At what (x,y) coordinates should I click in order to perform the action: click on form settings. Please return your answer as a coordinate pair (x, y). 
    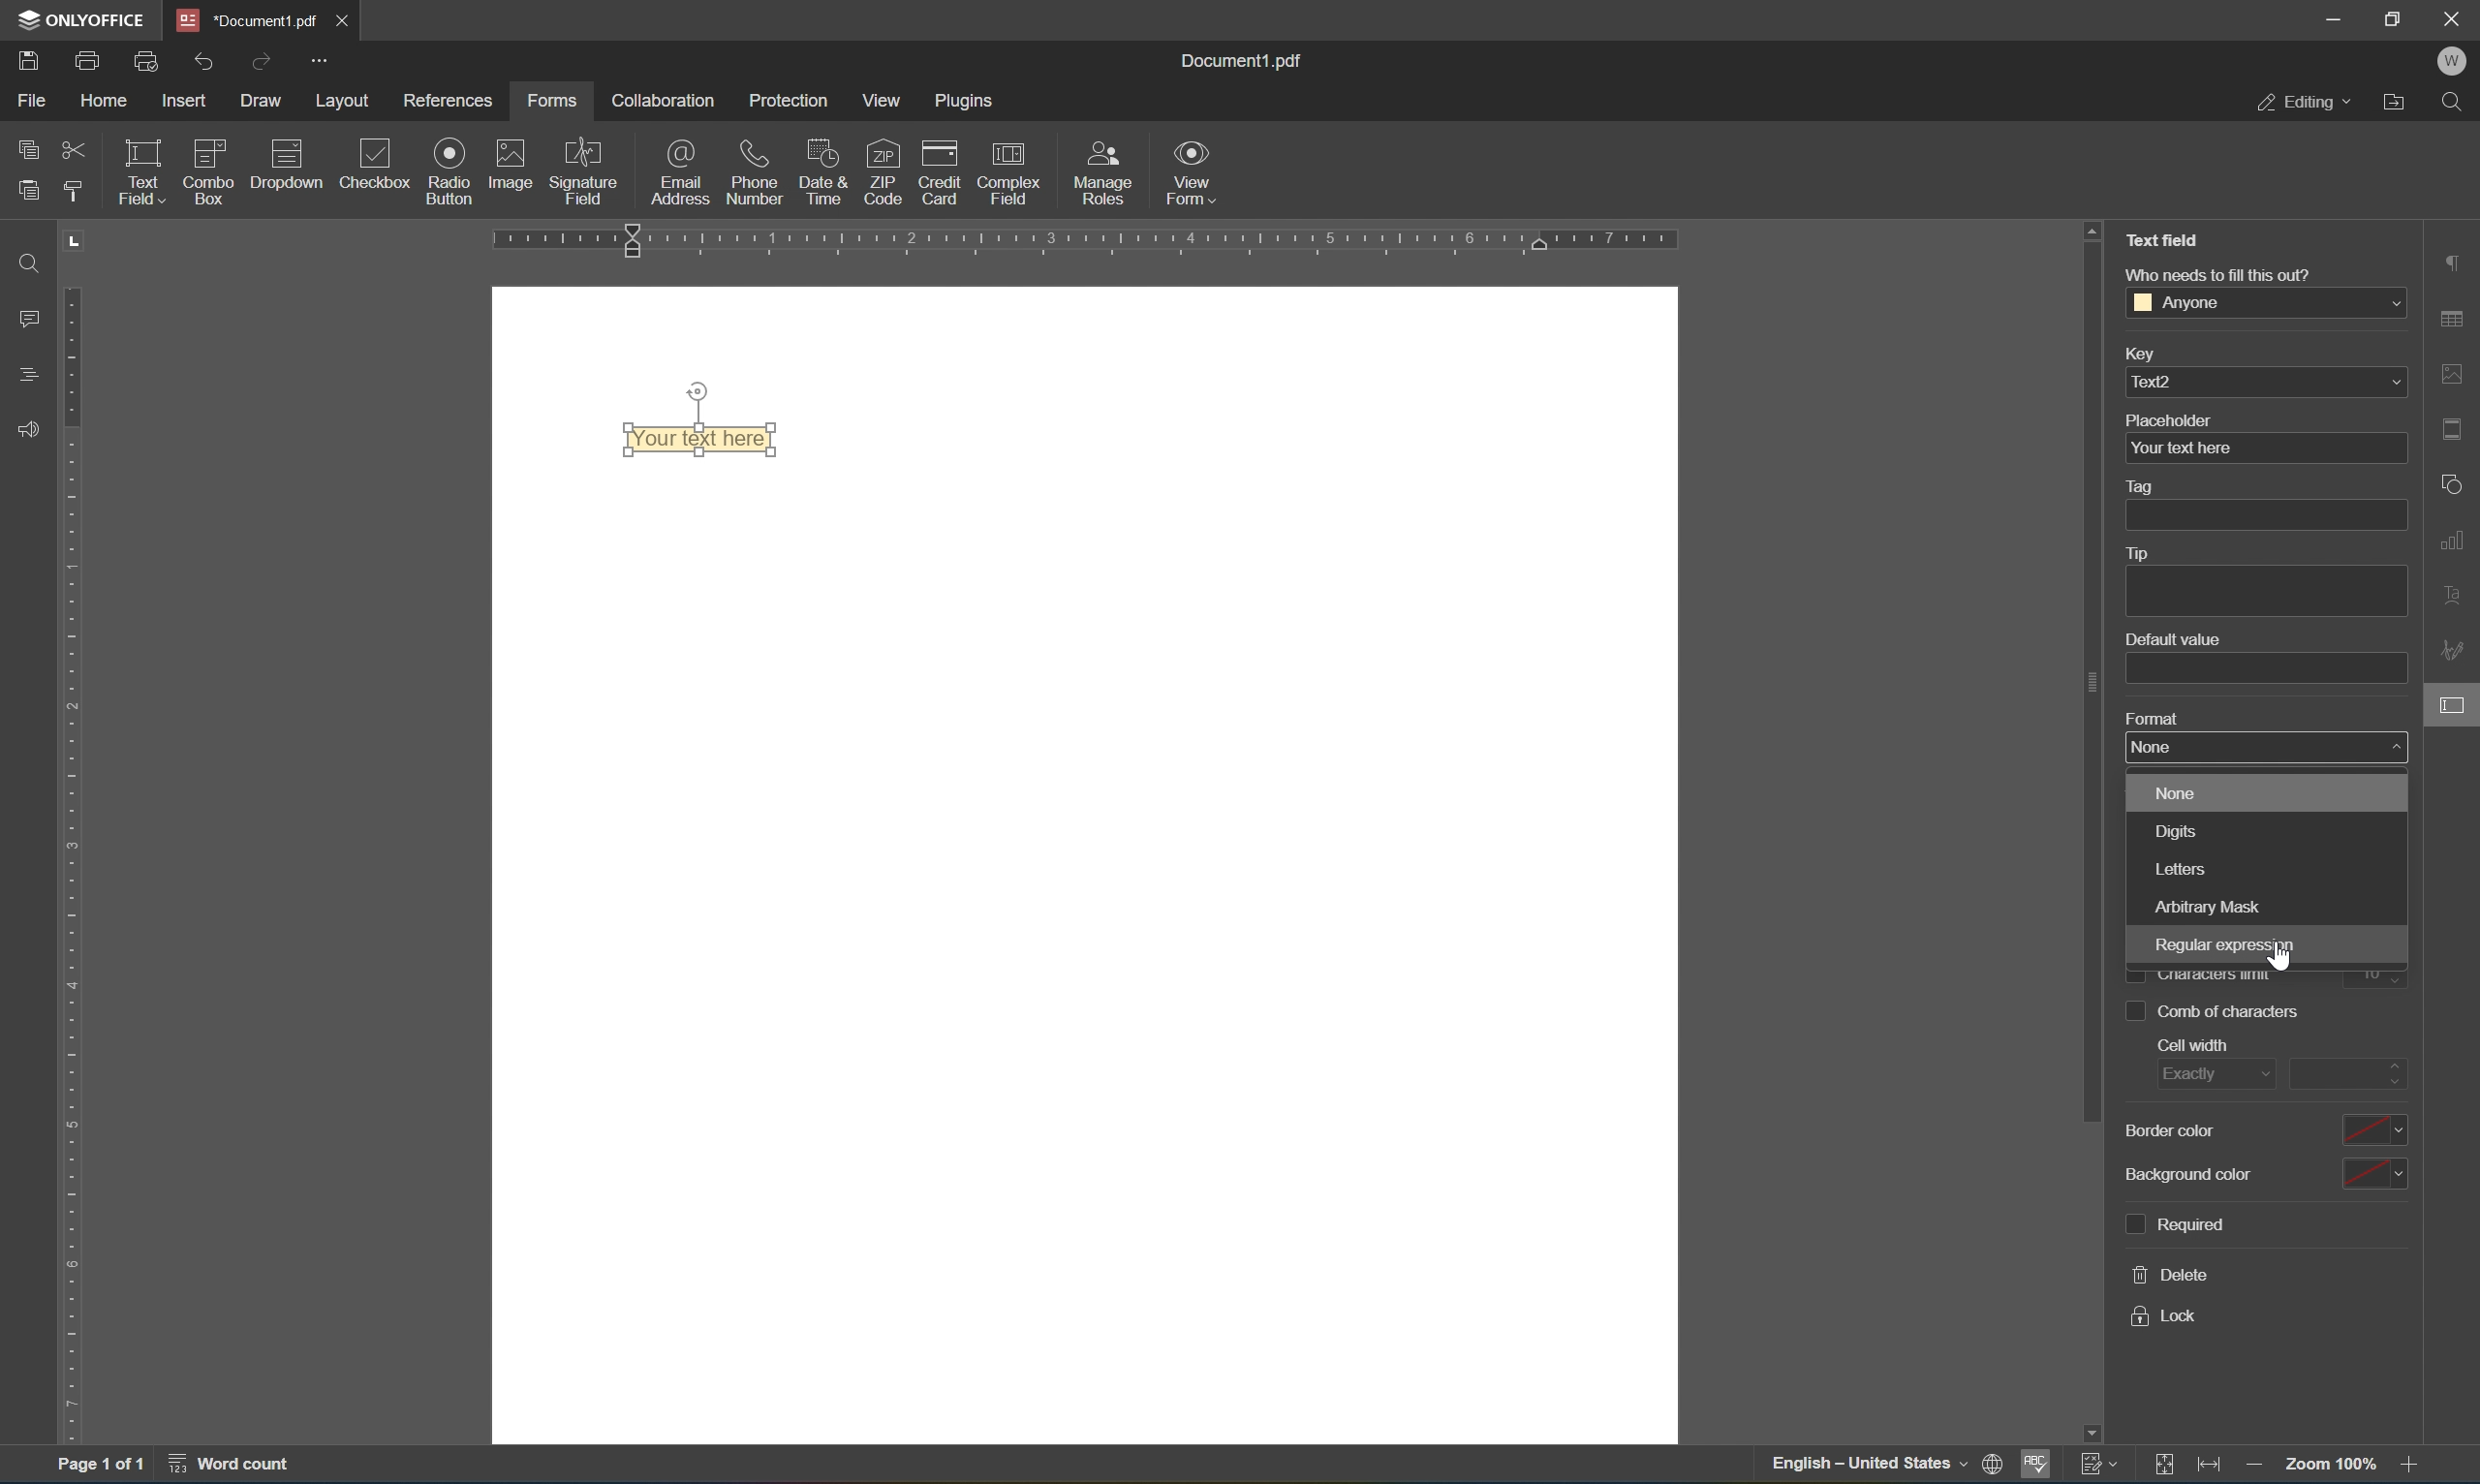
    Looking at the image, I should click on (2454, 714).